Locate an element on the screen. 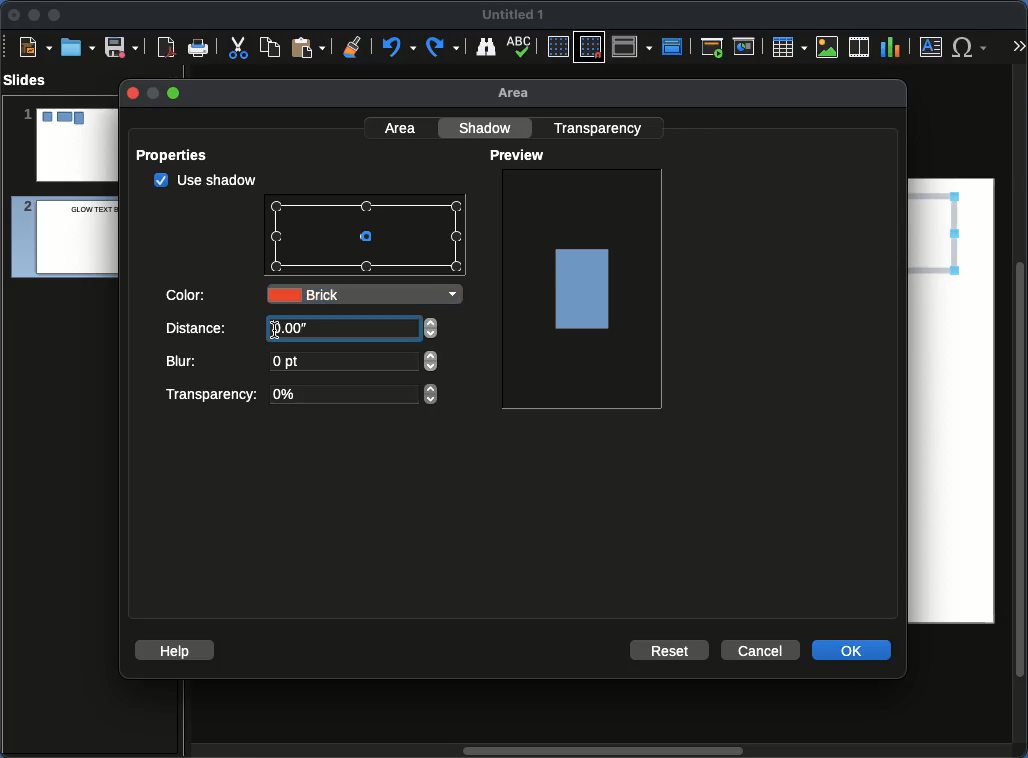 The width and height of the screenshot is (1028, 758). Audio or video is located at coordinates (860, 47).